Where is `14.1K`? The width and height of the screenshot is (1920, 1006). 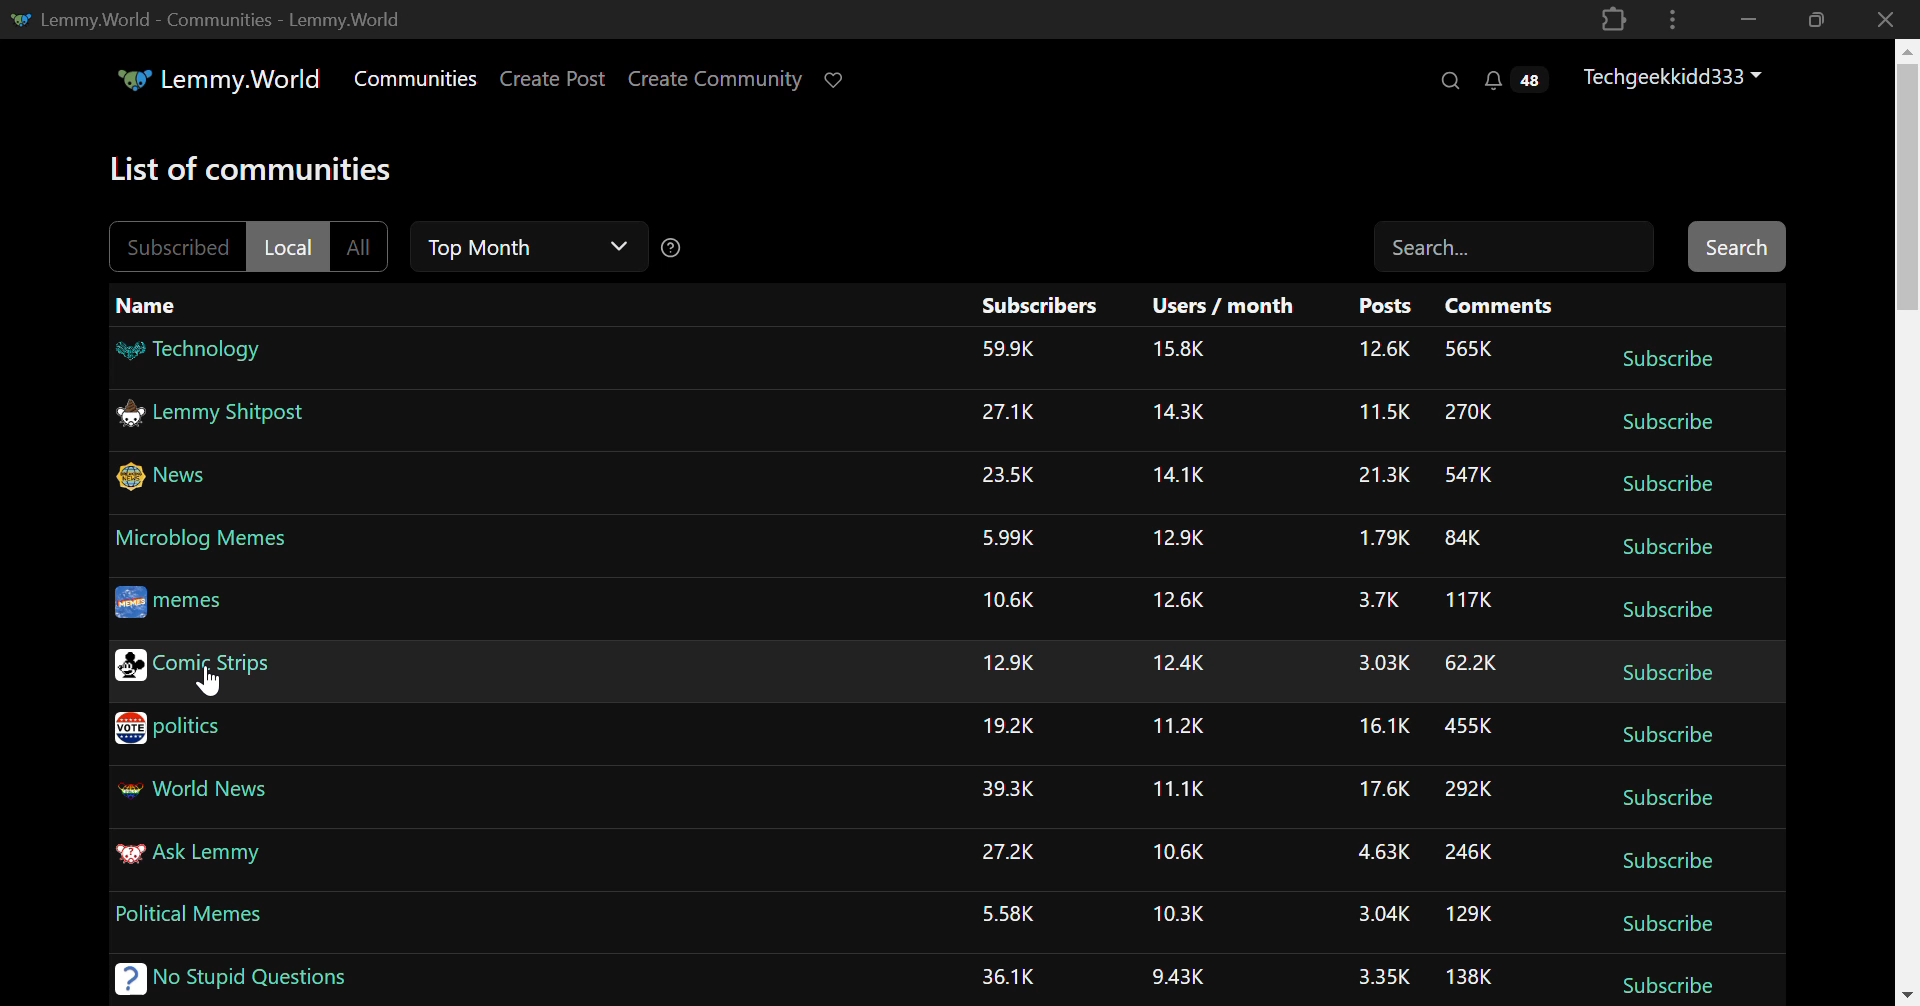
14.1K is located at coordinates (1177, 475).